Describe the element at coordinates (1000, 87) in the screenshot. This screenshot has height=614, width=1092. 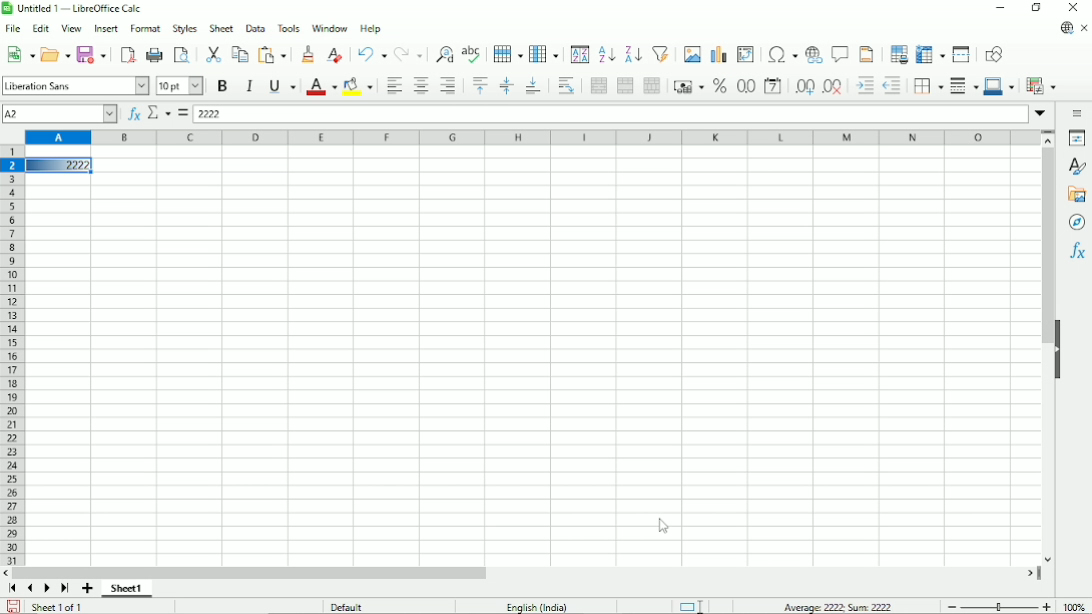
I see `Border color` at that location.